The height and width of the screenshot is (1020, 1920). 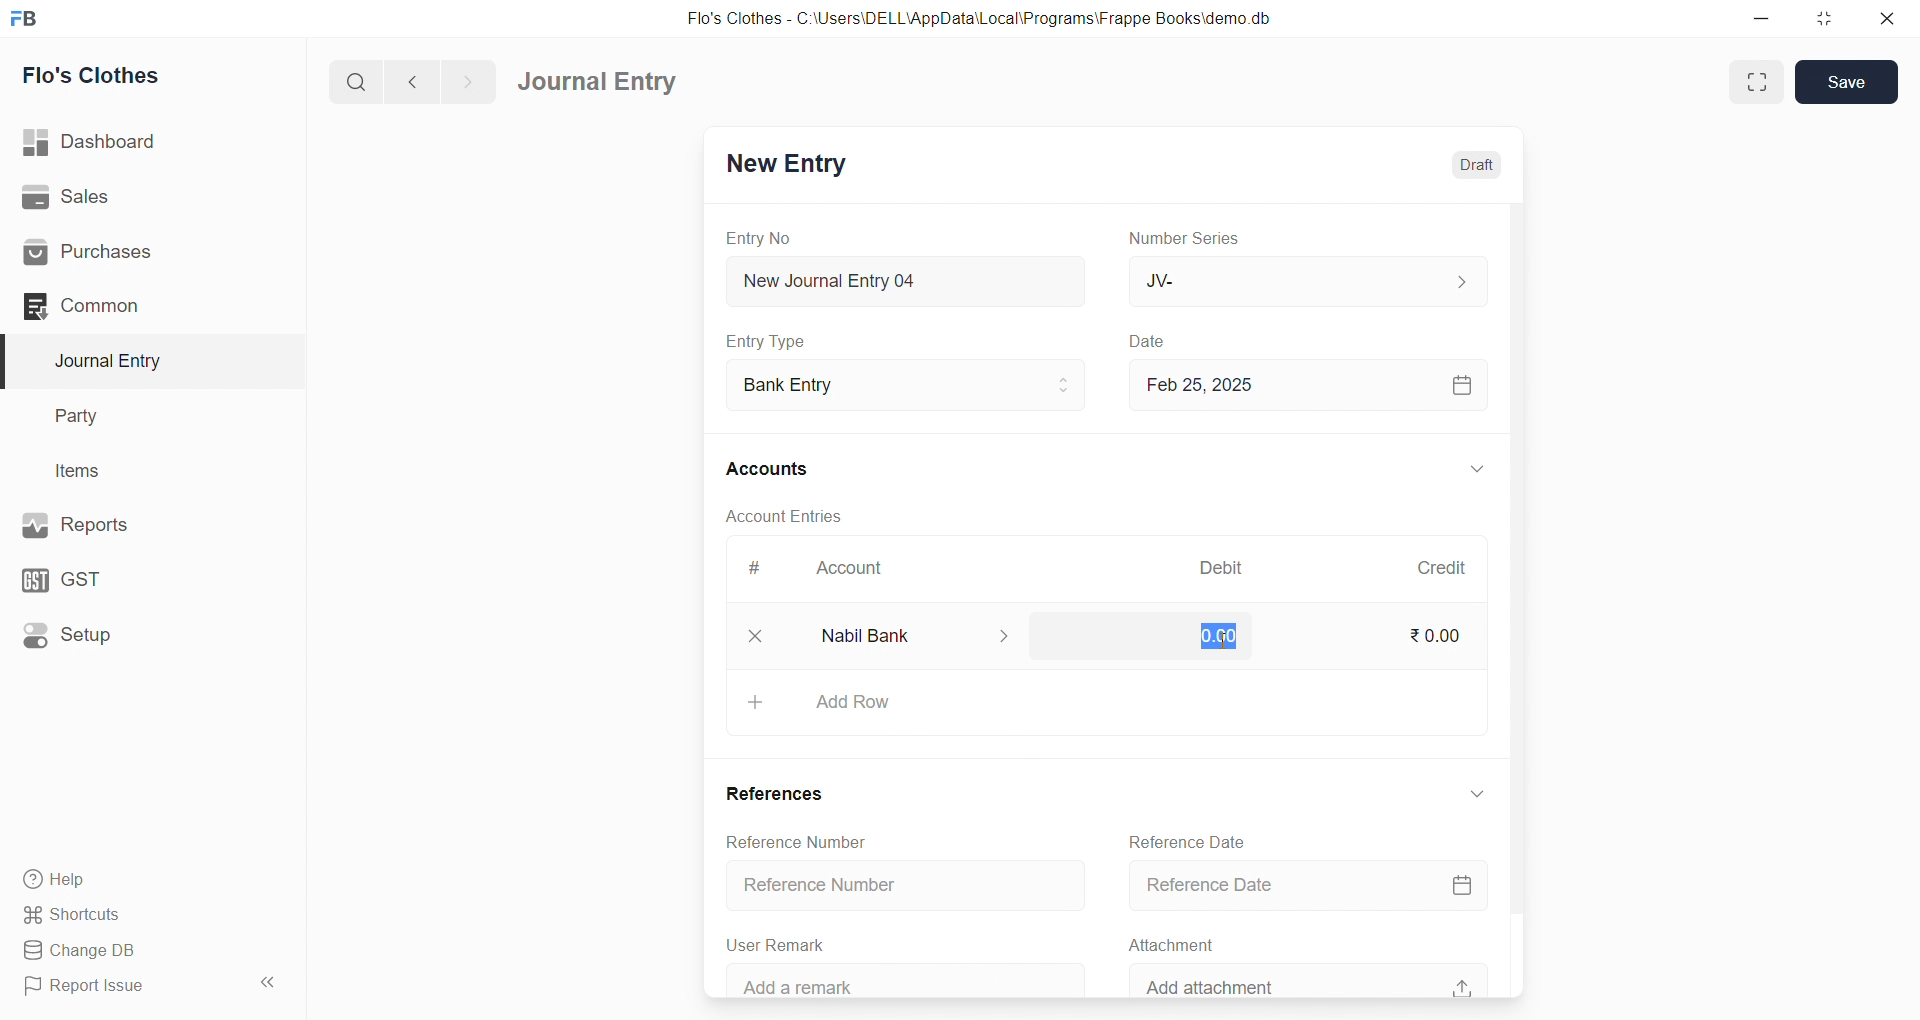 I want to click on resize, so click(x=1819, y=18).